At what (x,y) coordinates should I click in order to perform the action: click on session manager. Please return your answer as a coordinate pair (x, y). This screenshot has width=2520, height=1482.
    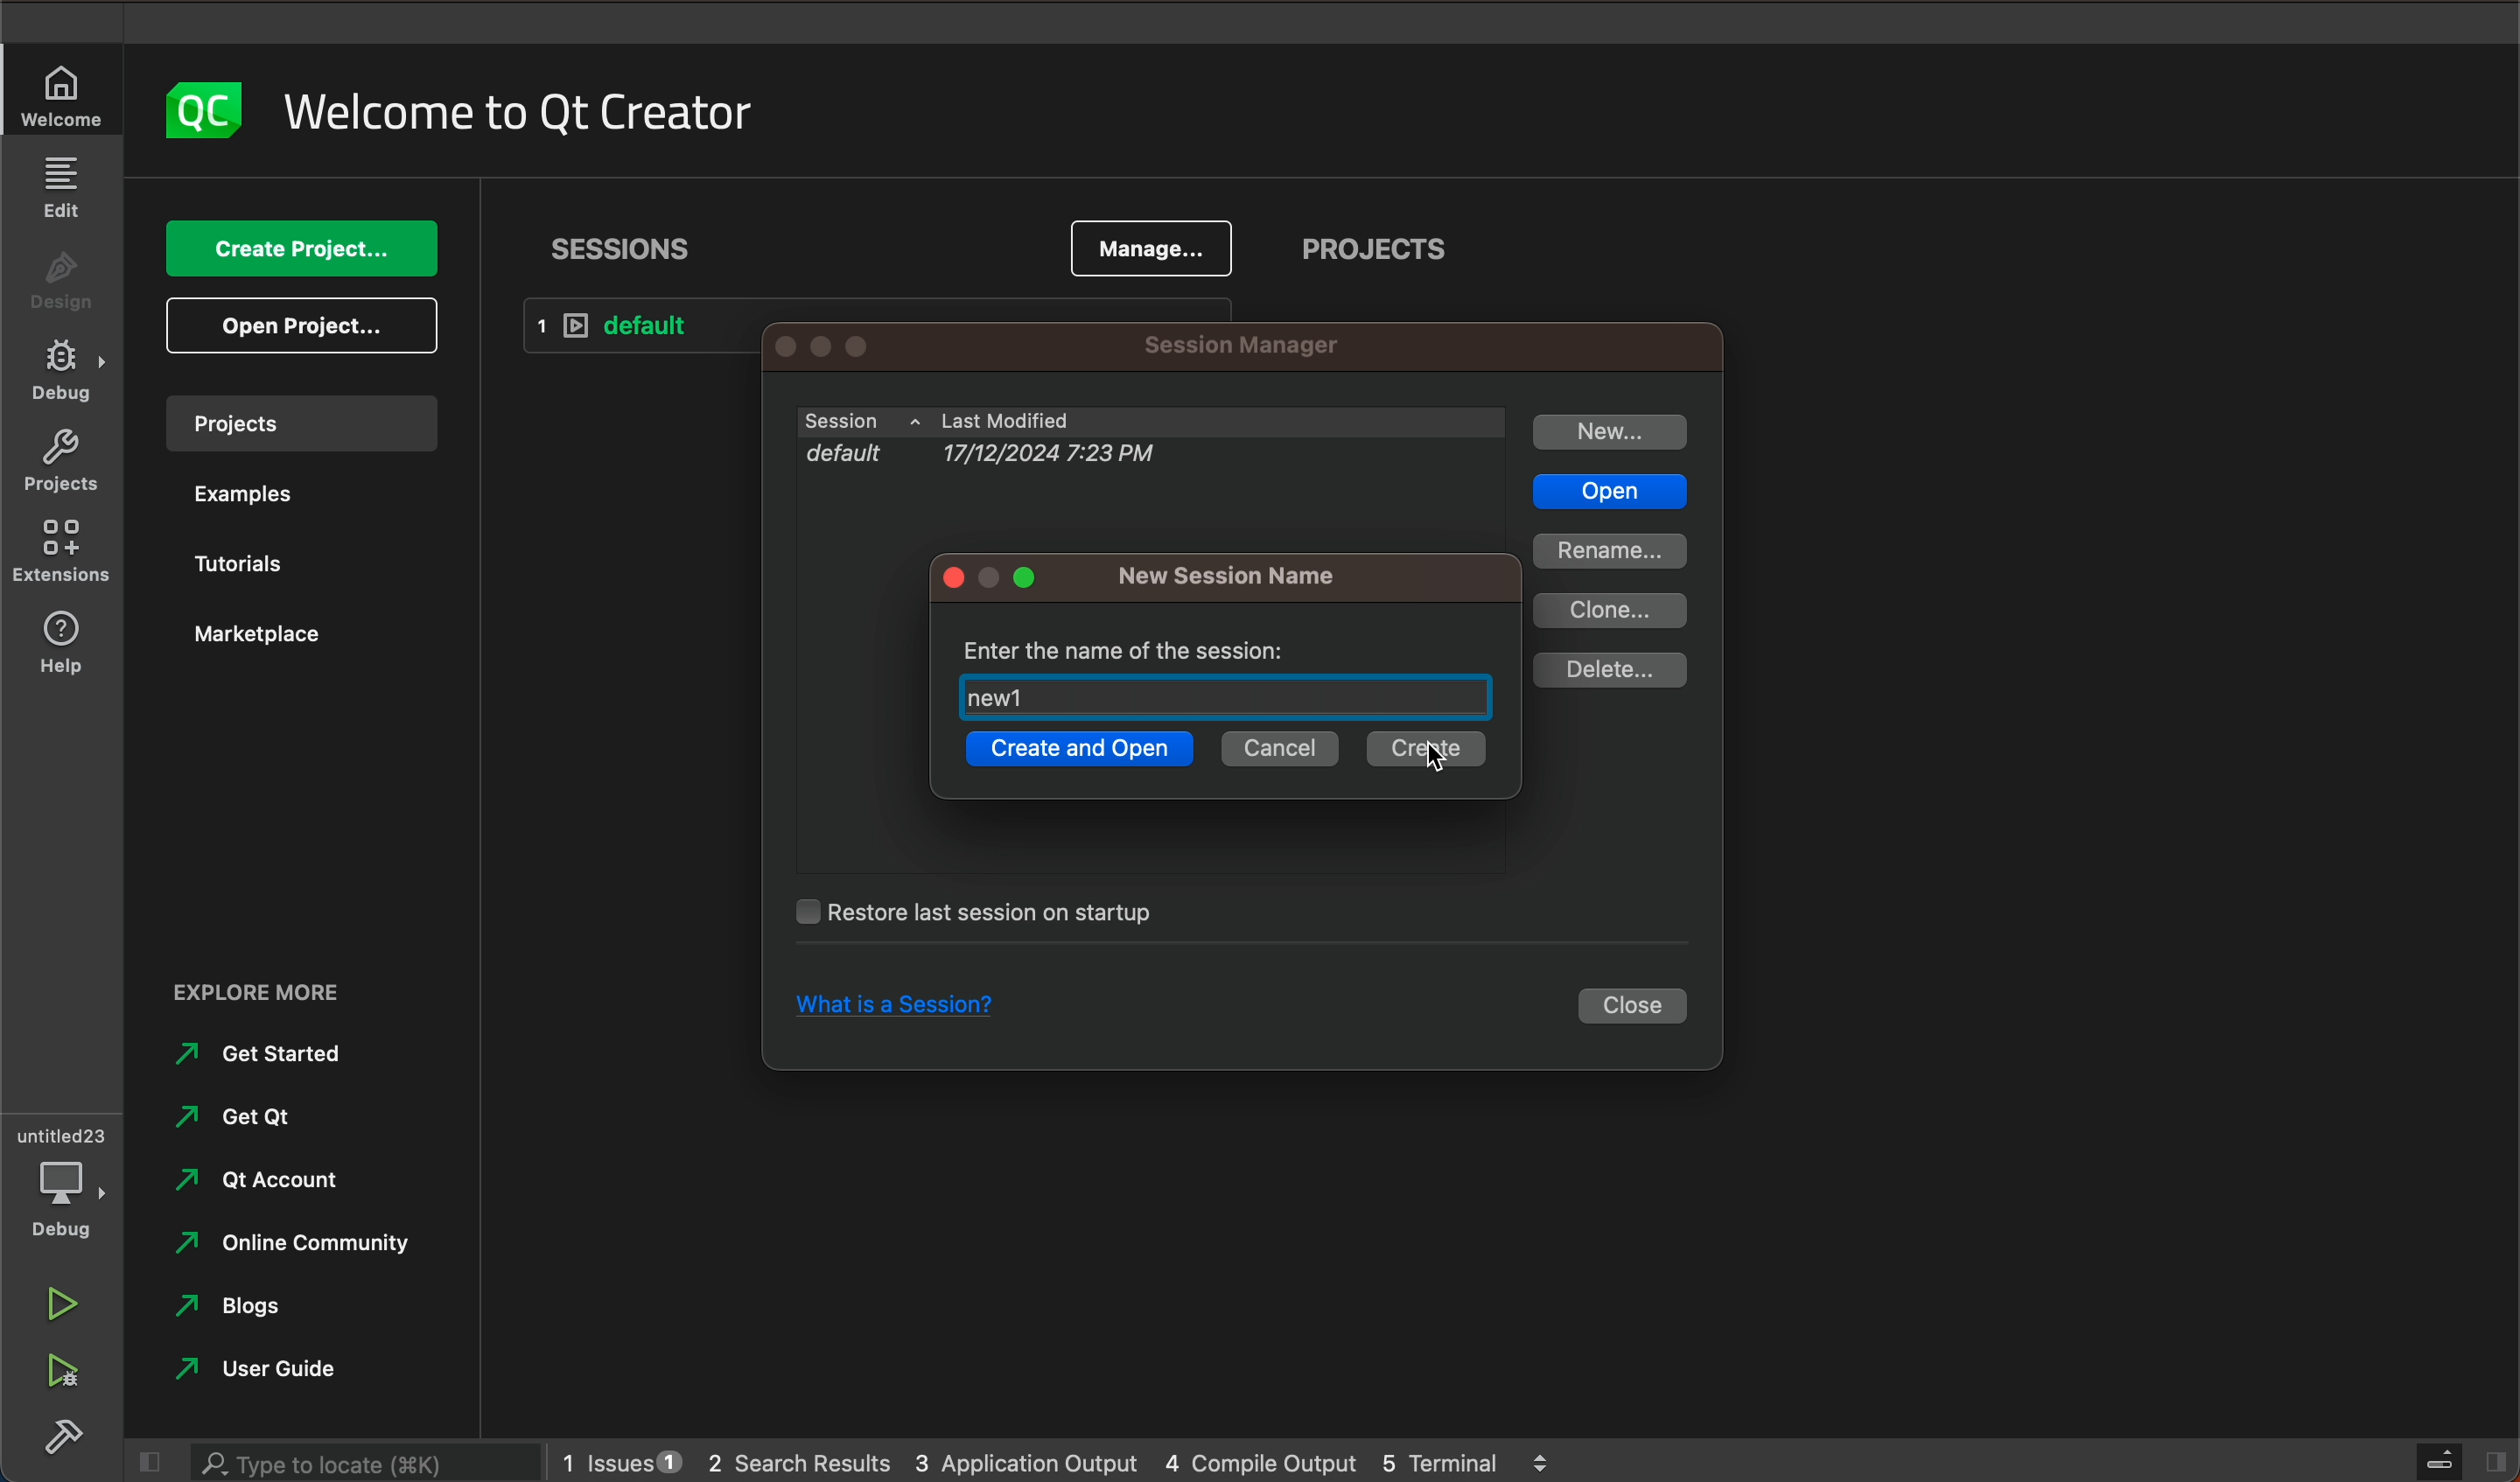
    Looking at the image, I should click on (1235, 347).